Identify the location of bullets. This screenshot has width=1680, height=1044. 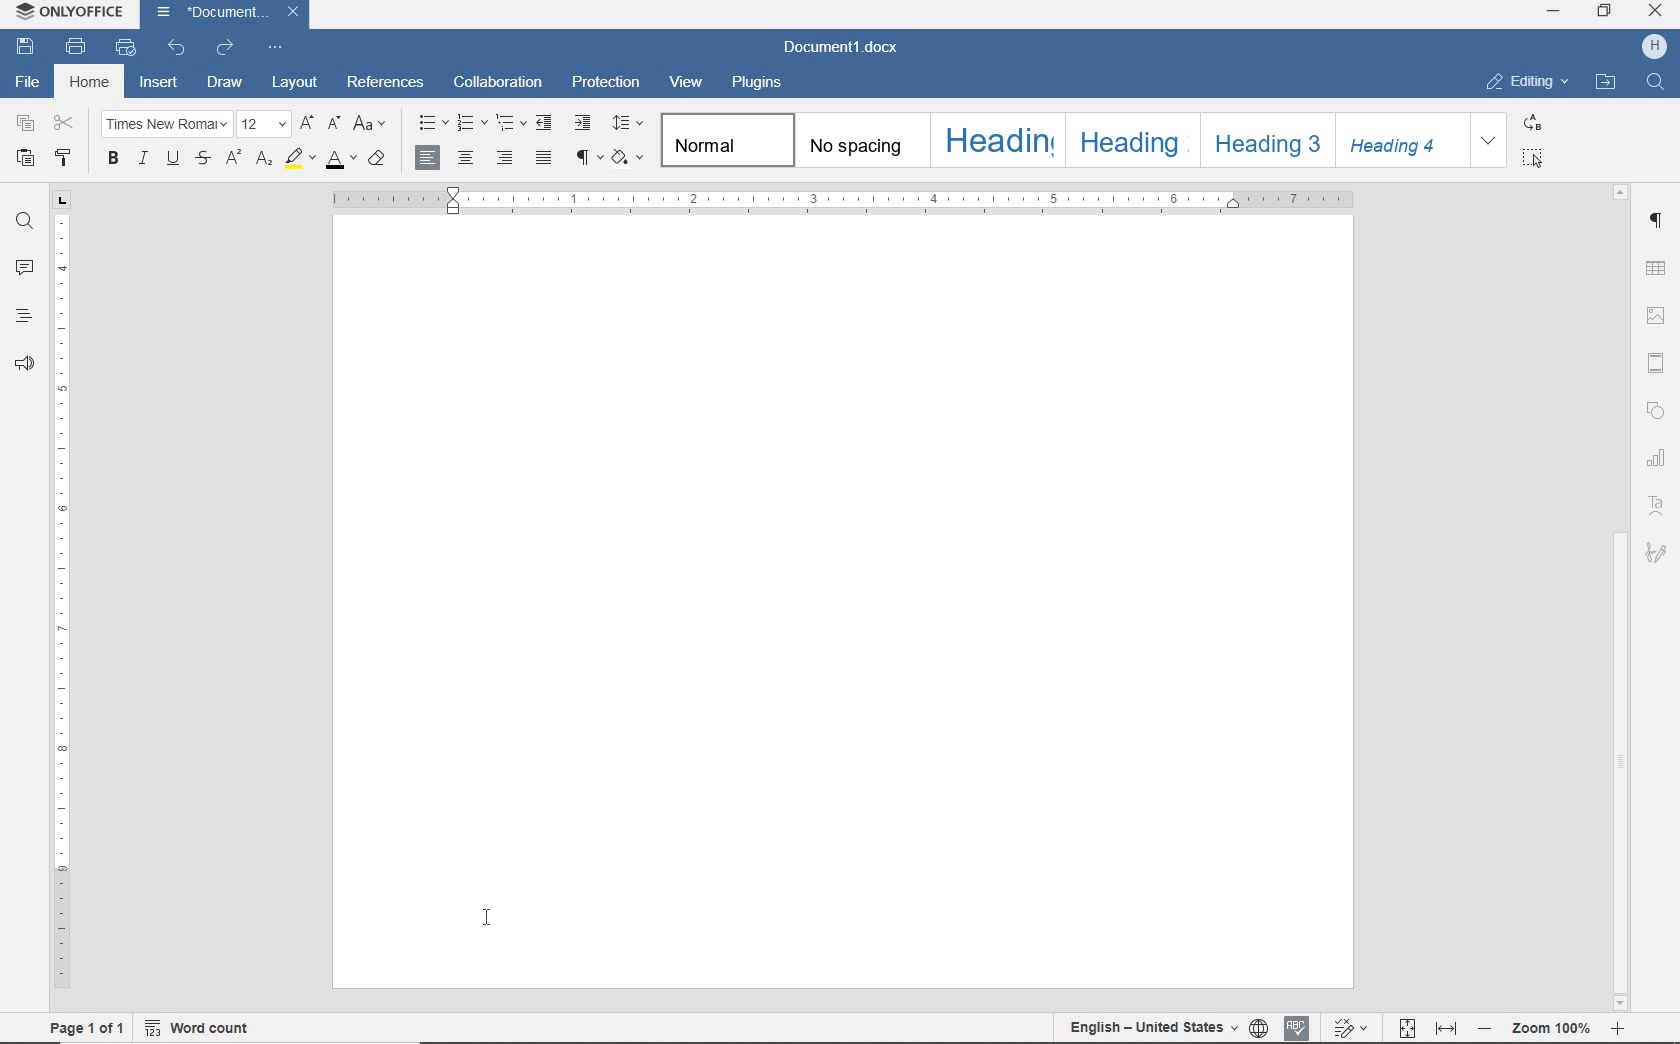
(430, 122).